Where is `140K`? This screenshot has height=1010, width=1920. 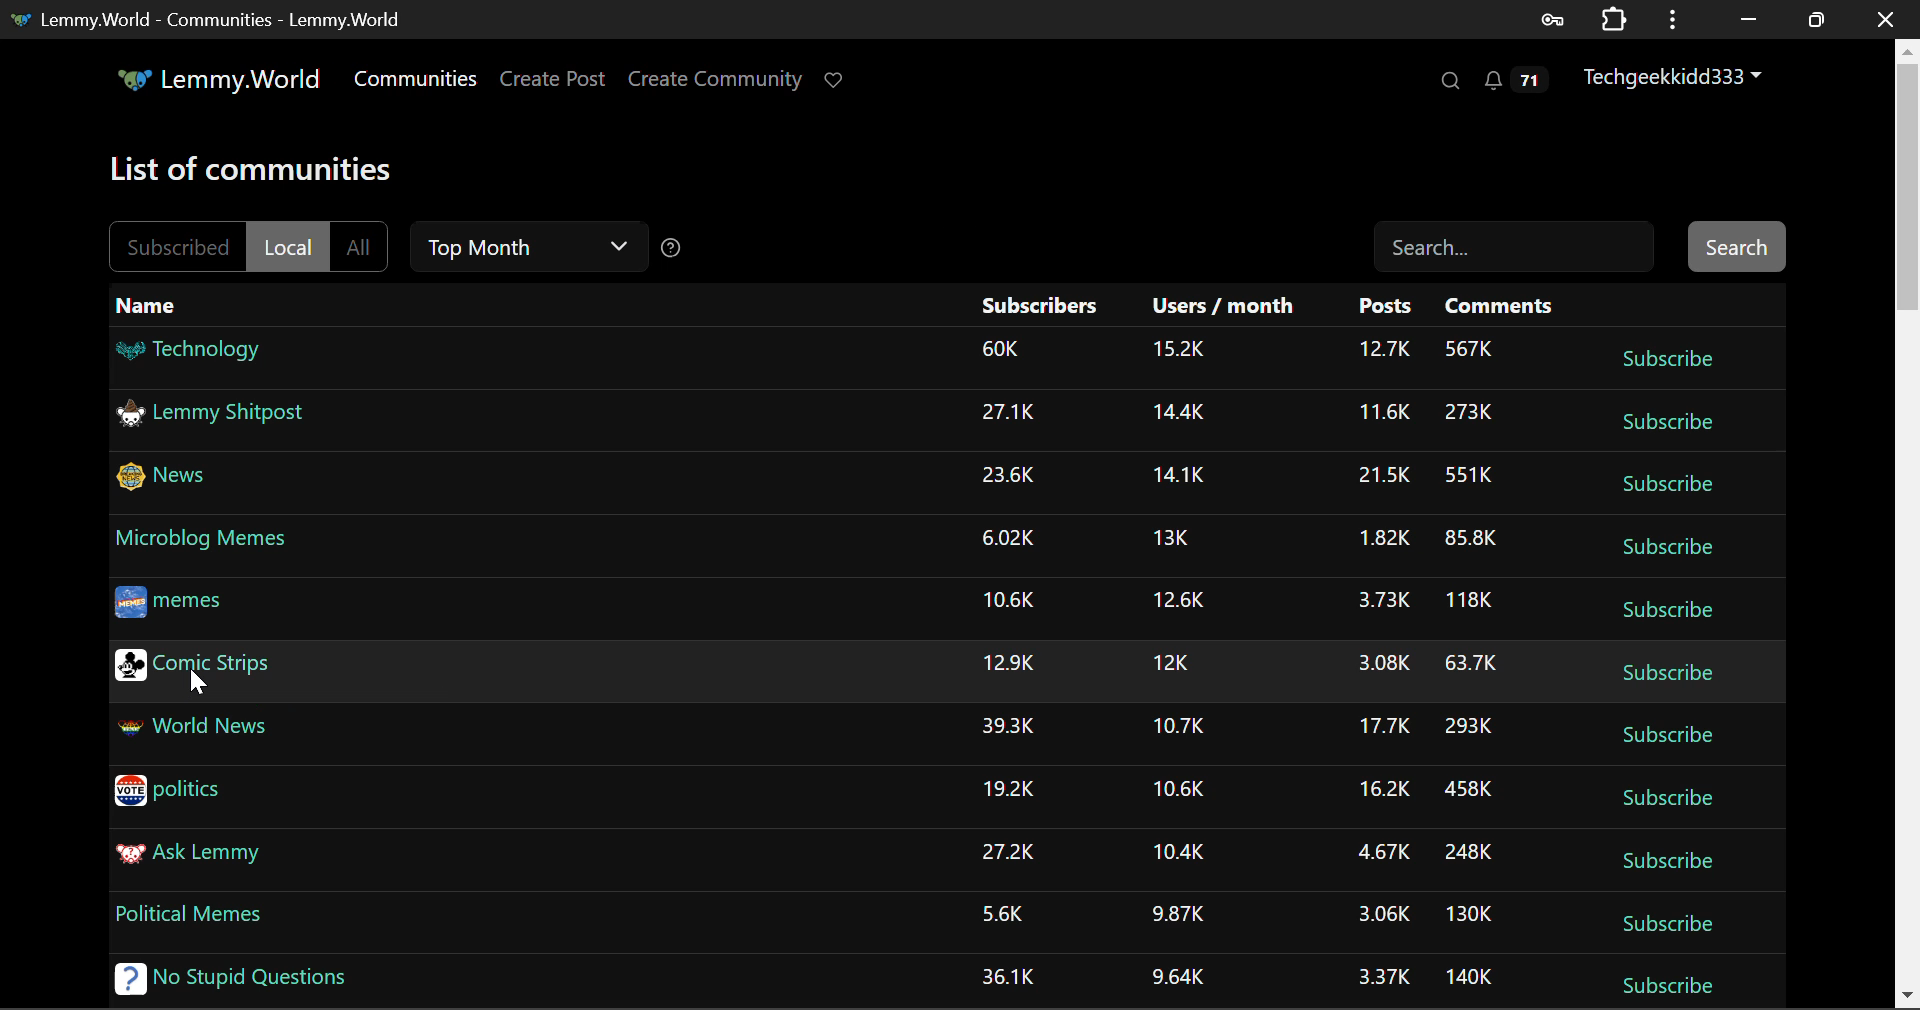 140K is located at coordinates (1468, 978).